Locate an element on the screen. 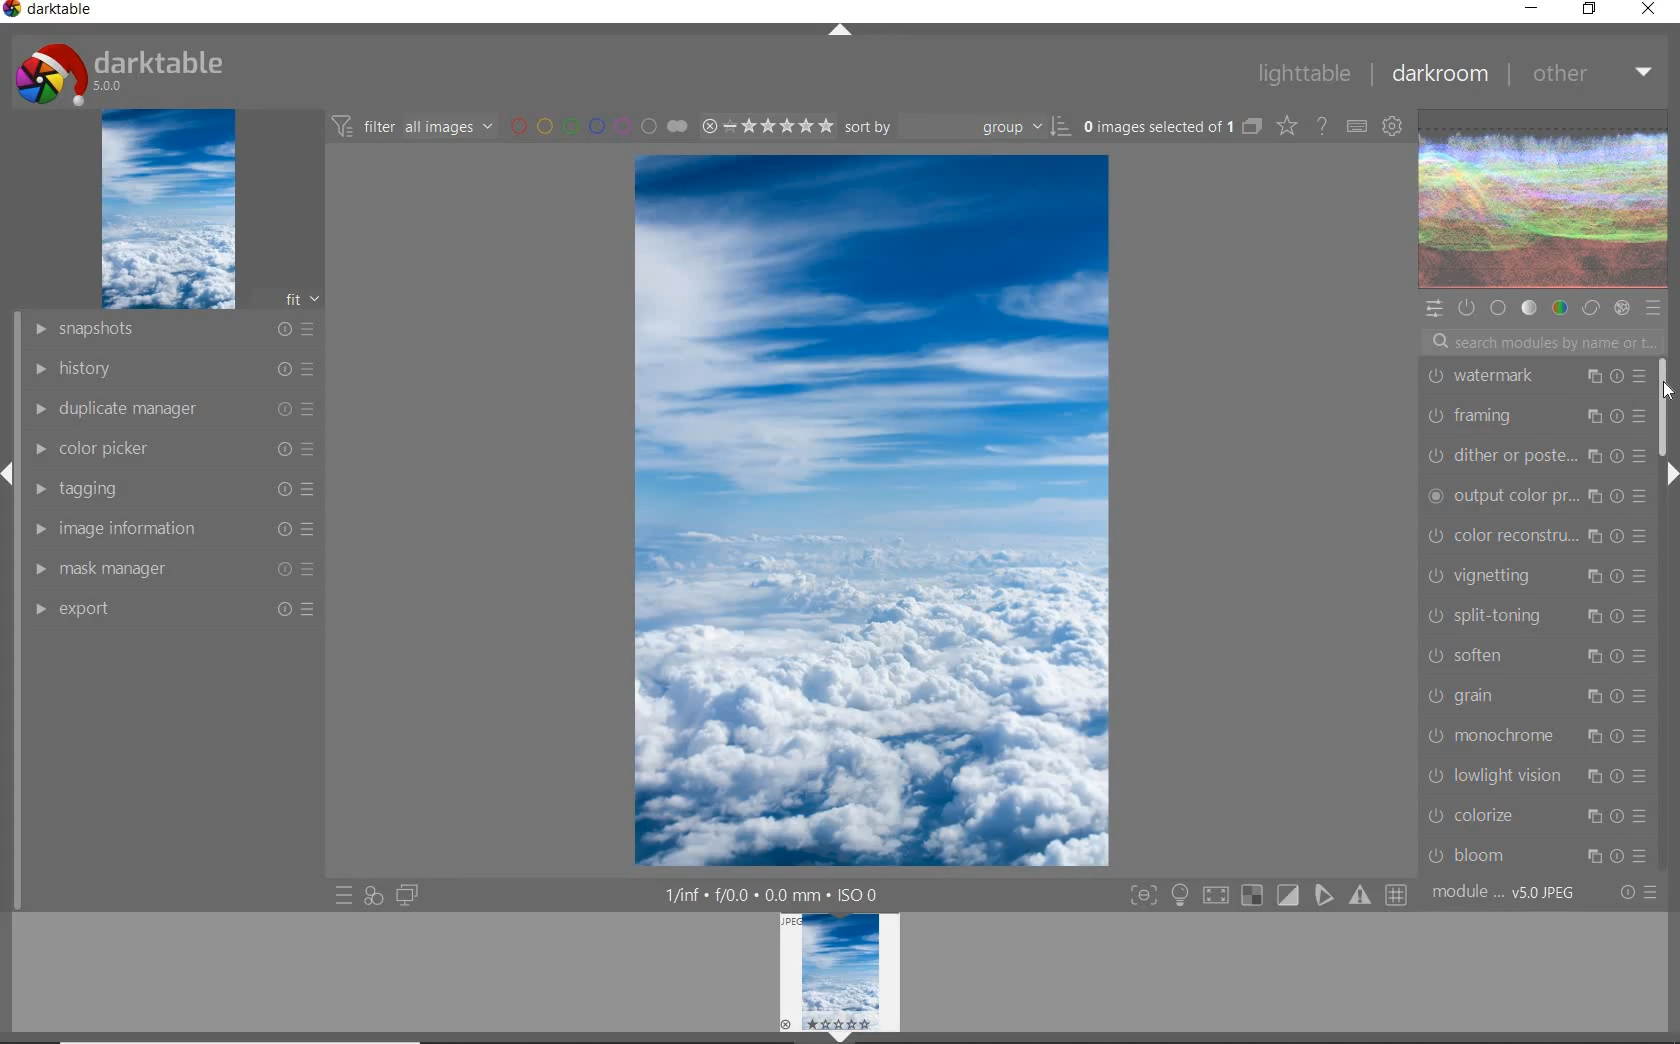  GRAIN is located at coordinates (1536, 697).